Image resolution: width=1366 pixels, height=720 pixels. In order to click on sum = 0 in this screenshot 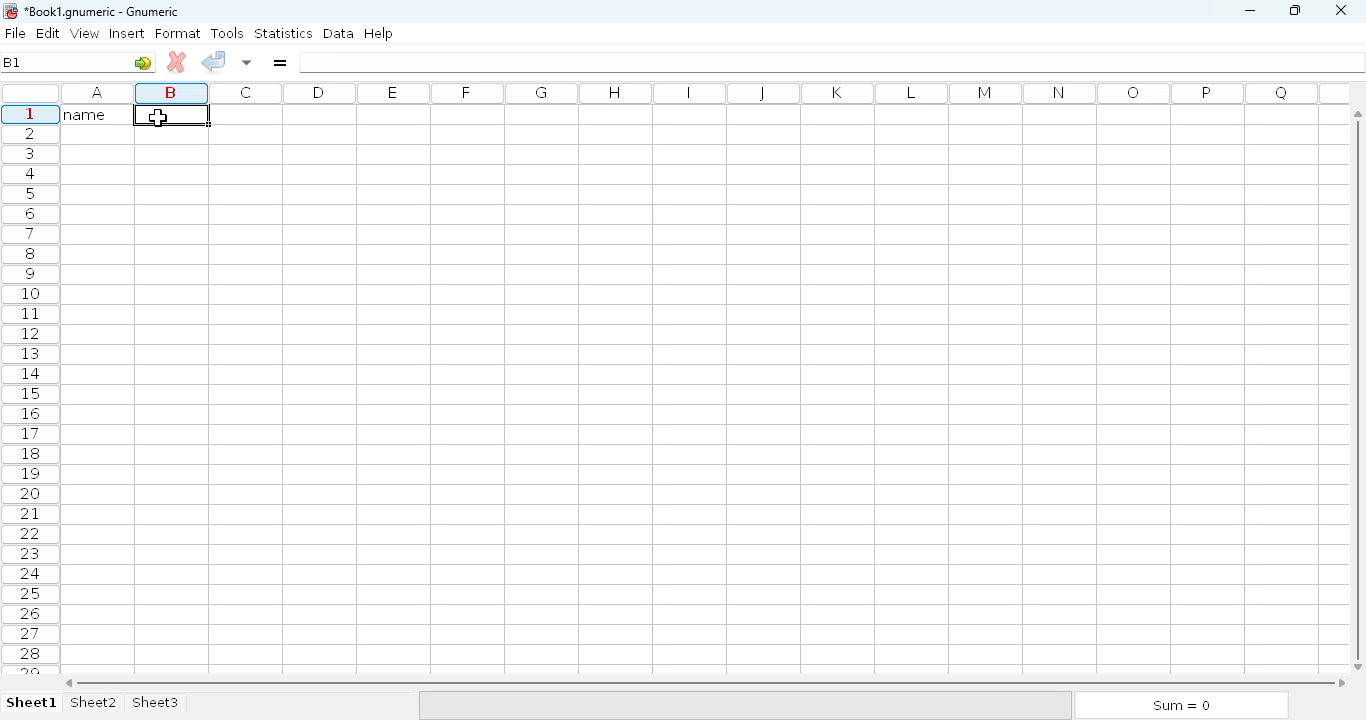, I will do `click(1179, 706)`.